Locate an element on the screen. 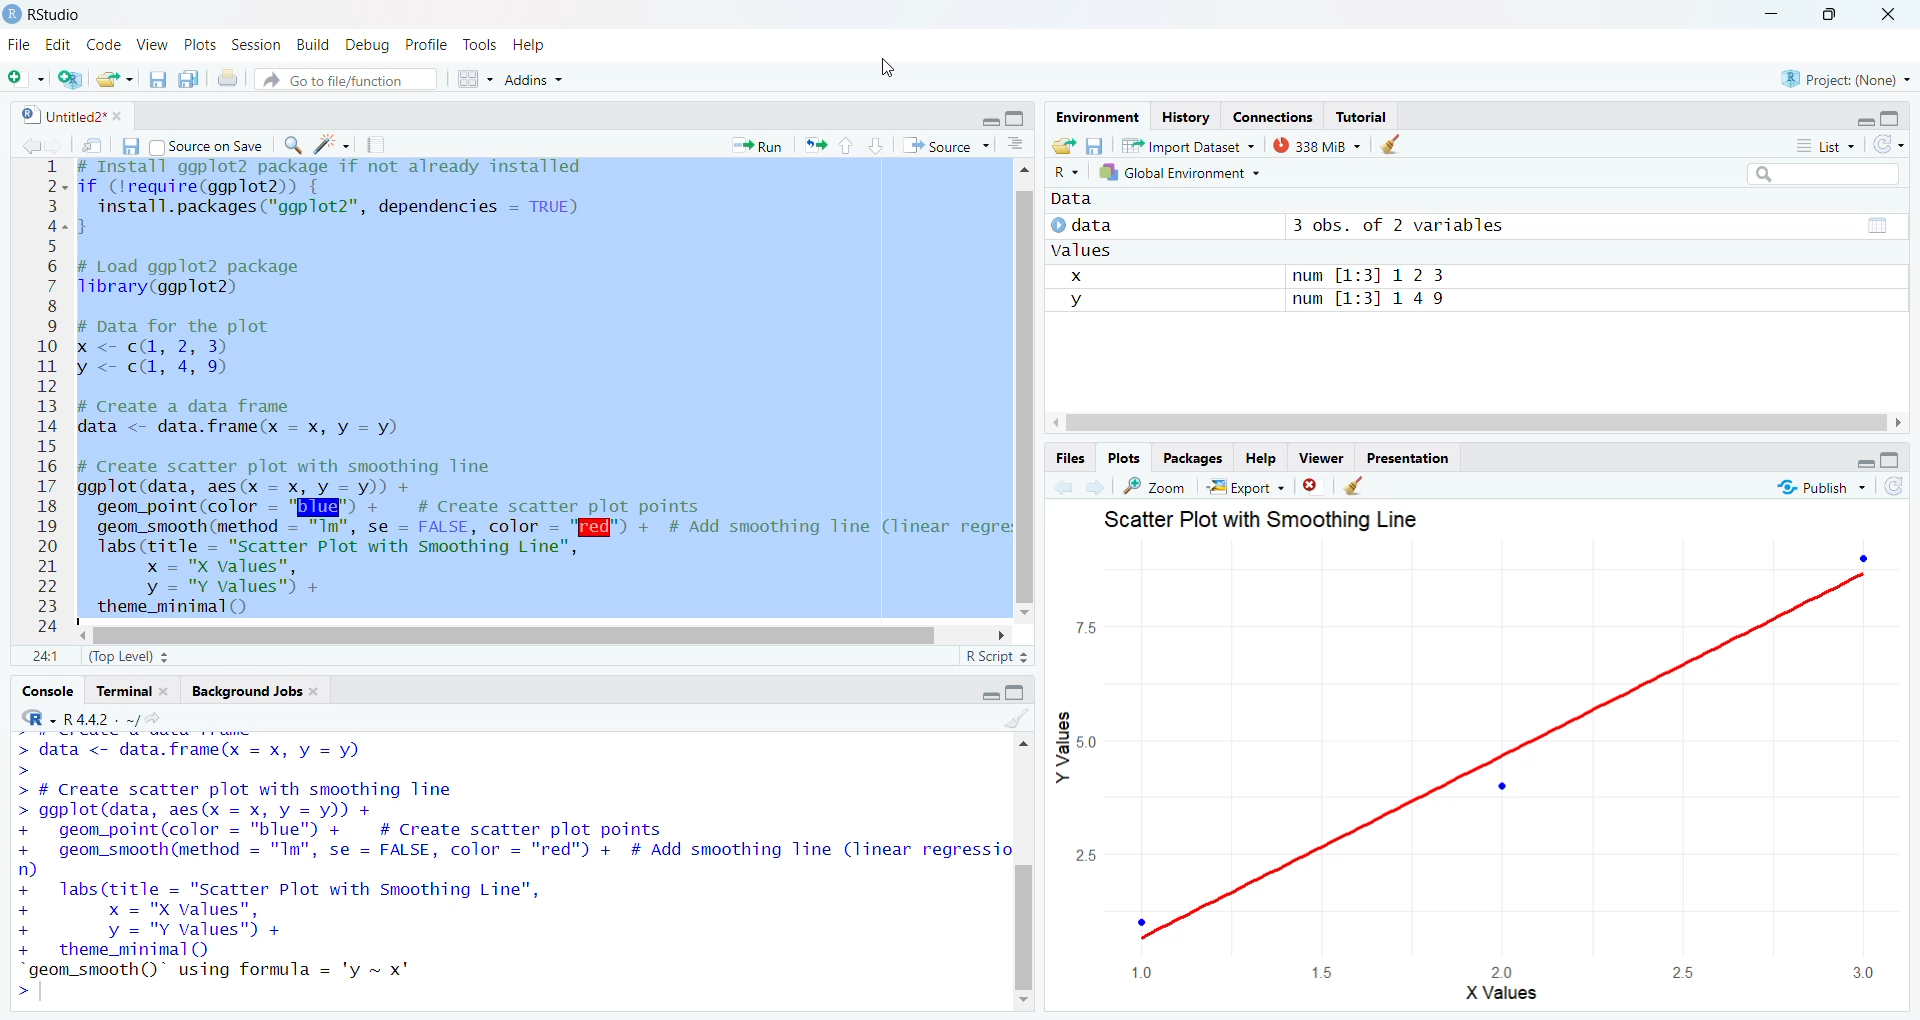  y values is located at coordinates (1066, 753).